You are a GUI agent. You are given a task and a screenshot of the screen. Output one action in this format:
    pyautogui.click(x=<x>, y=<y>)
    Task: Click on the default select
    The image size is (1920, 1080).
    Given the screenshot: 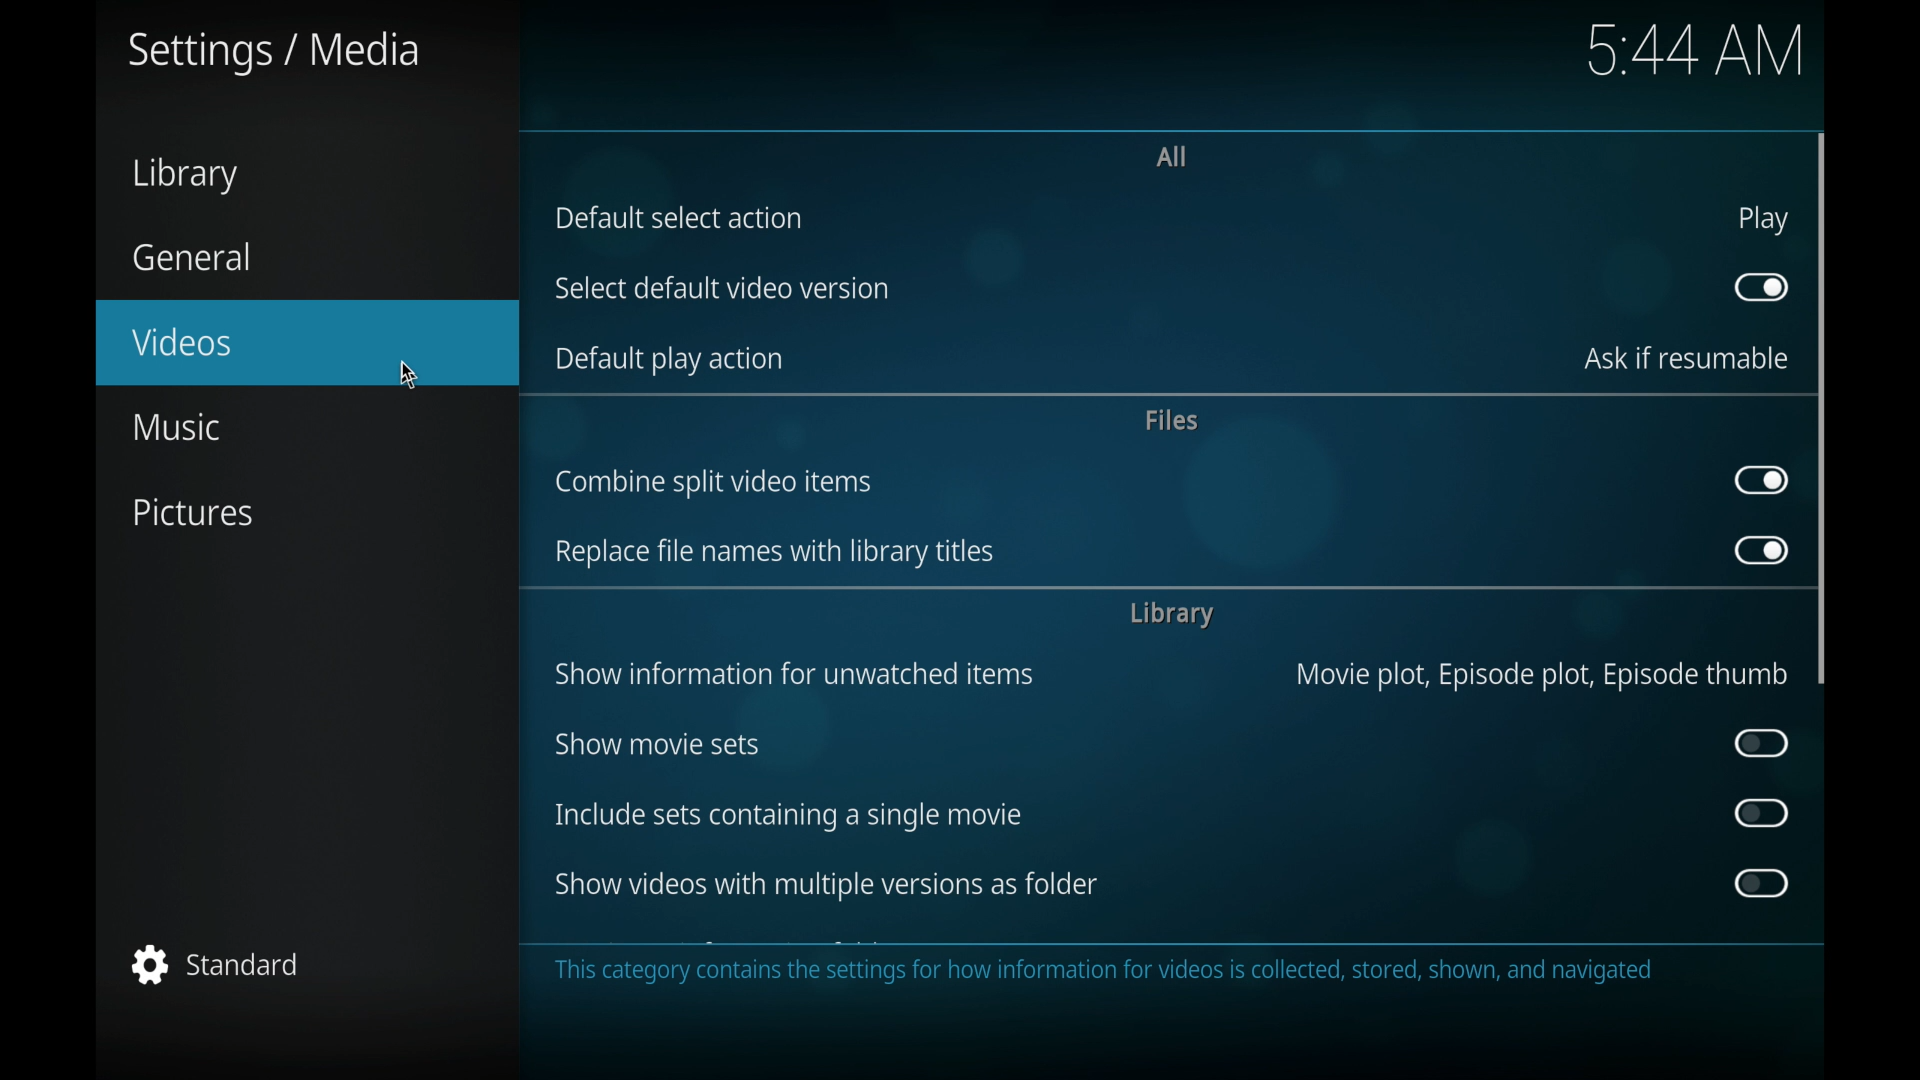 What is the action you would take?
    pyautogui.click(x=678, y=218)
    